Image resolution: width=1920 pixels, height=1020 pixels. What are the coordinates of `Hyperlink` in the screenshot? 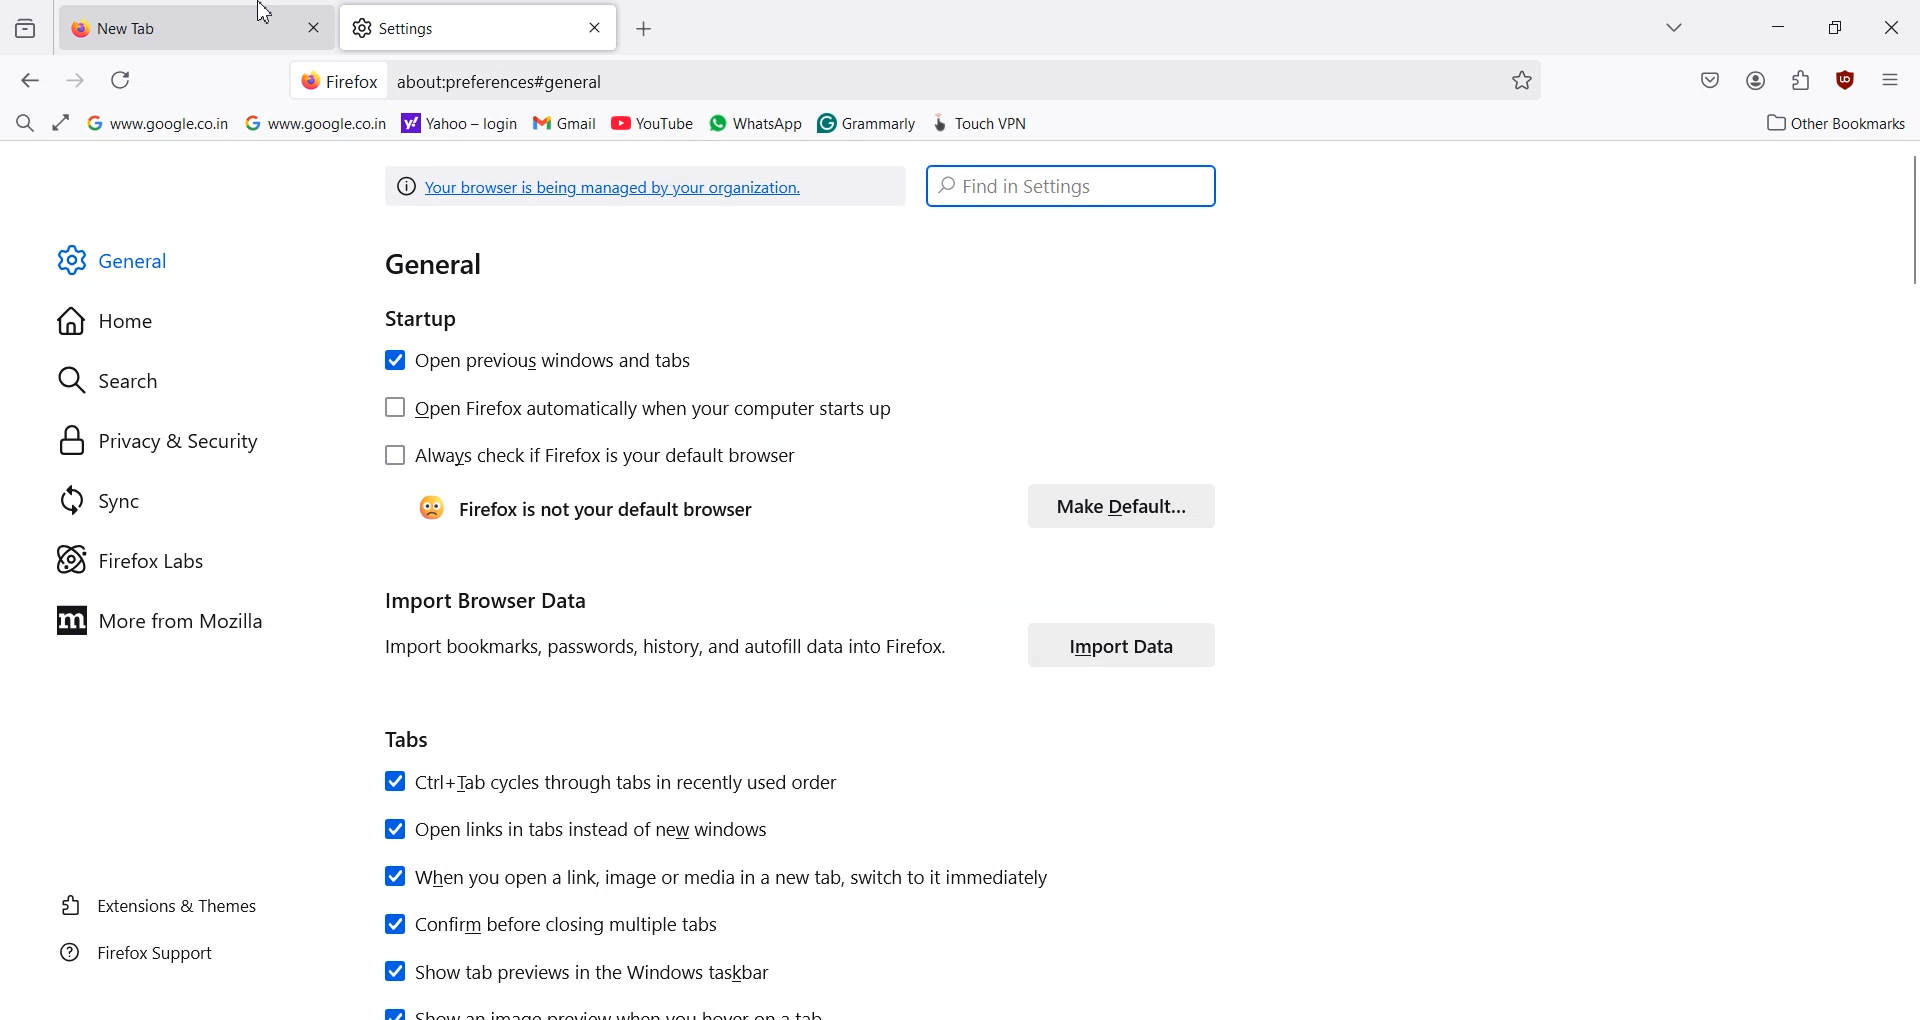 It's located at (647, 187).